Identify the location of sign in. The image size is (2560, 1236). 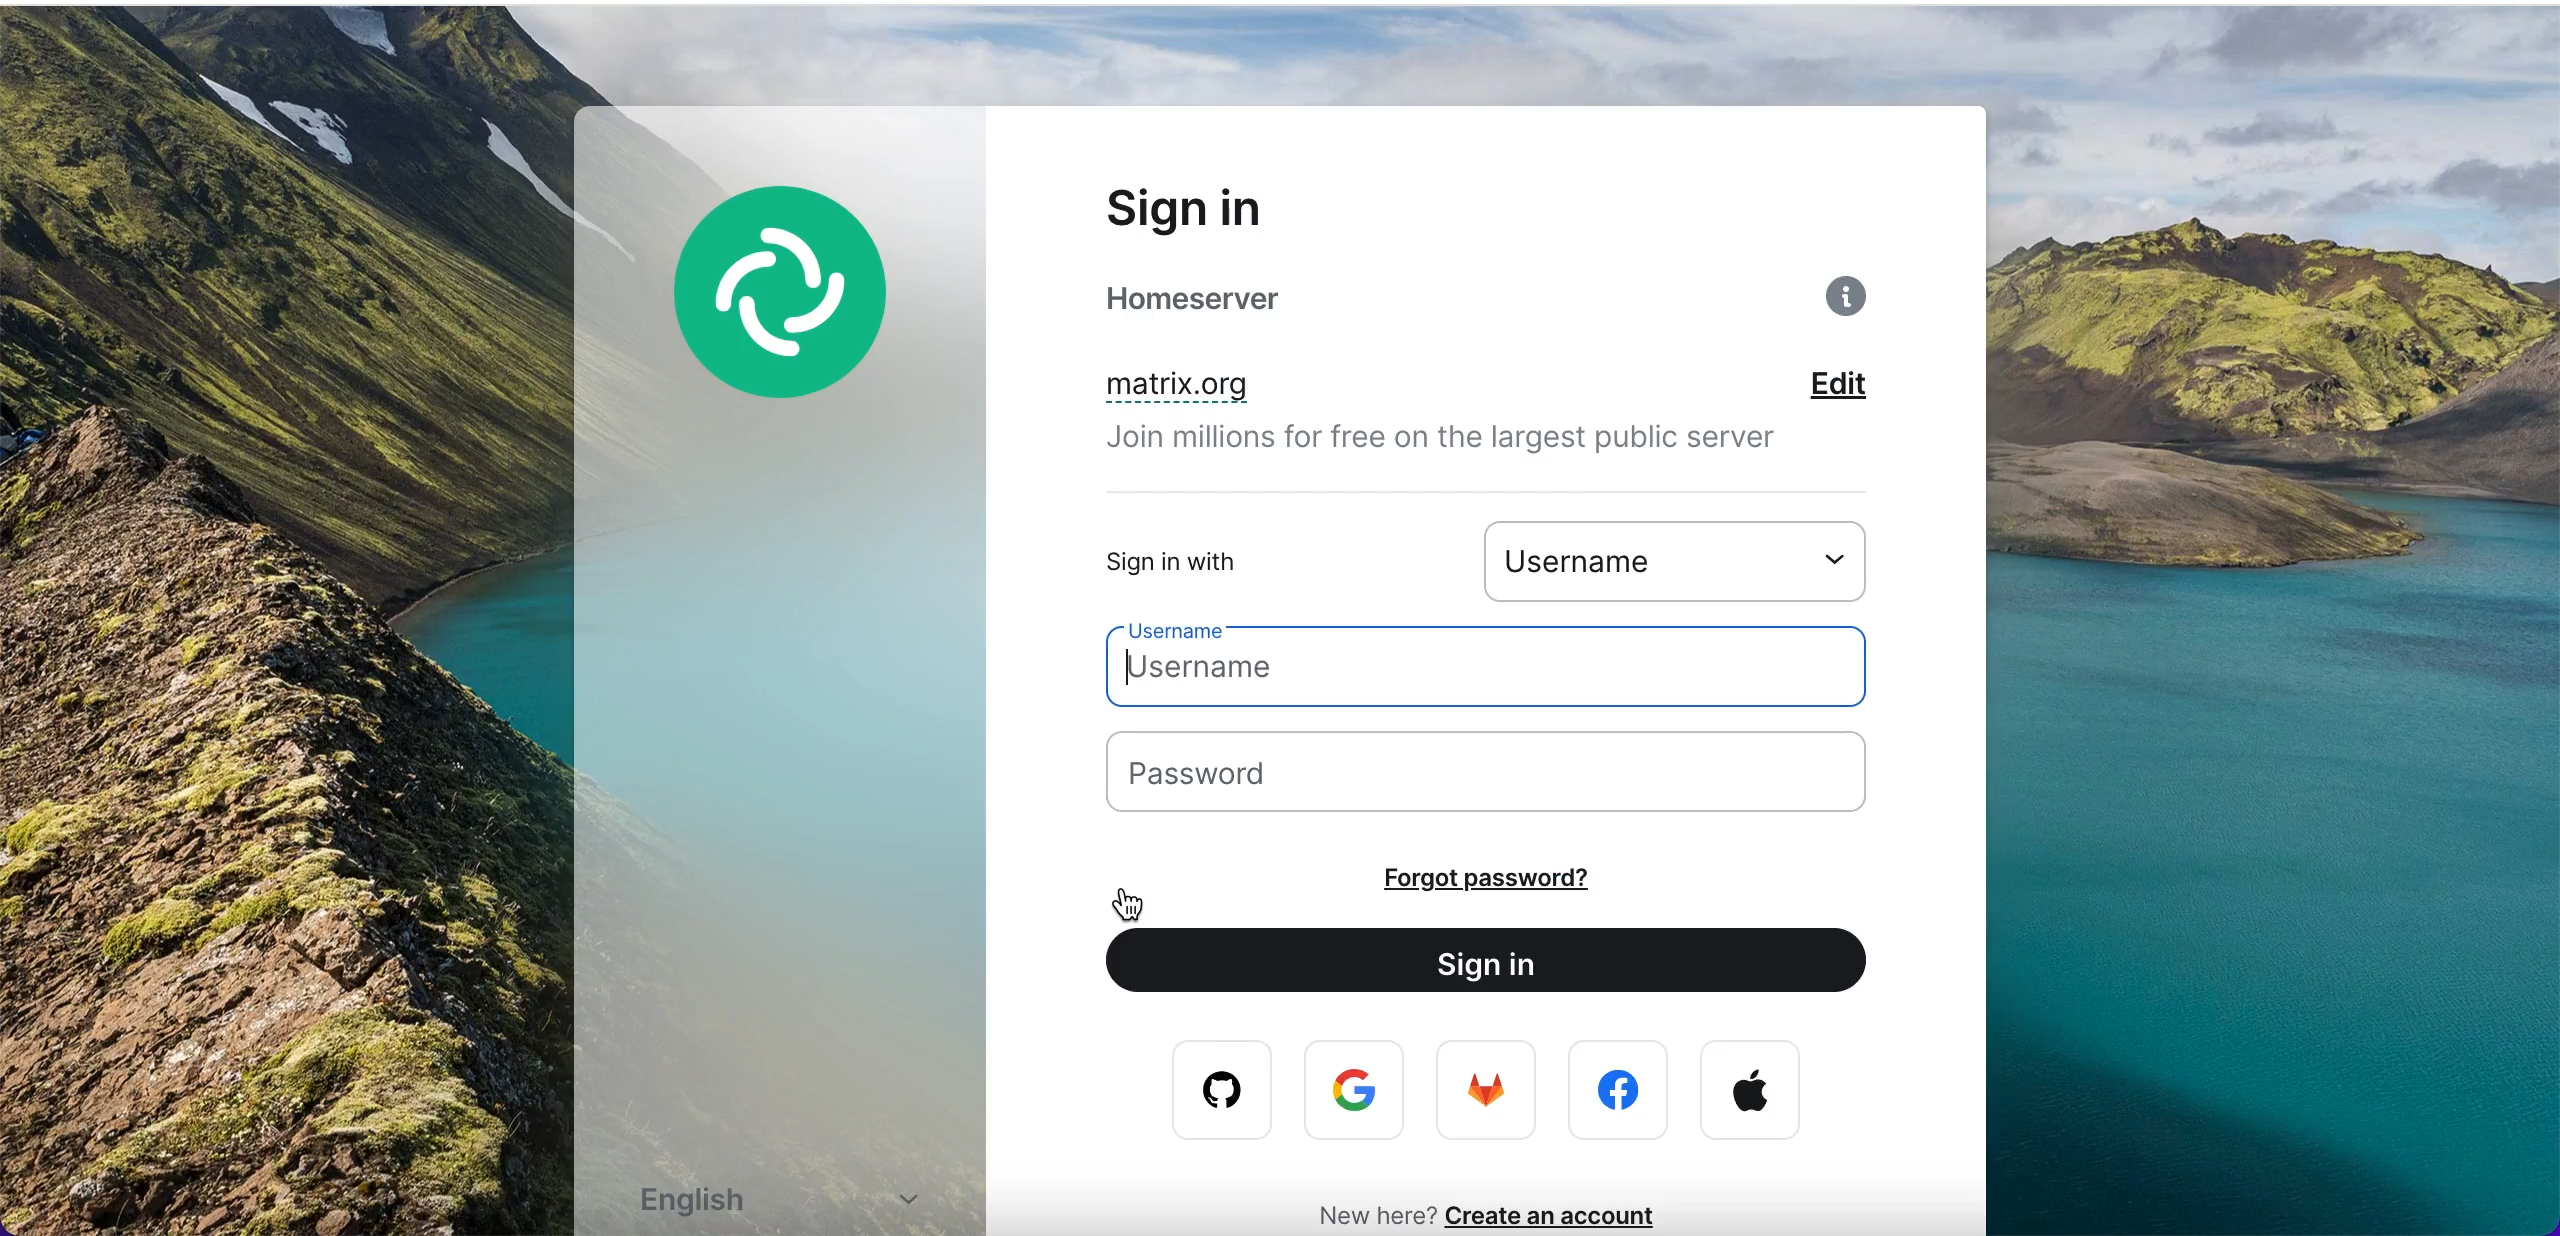
(1504, 964).